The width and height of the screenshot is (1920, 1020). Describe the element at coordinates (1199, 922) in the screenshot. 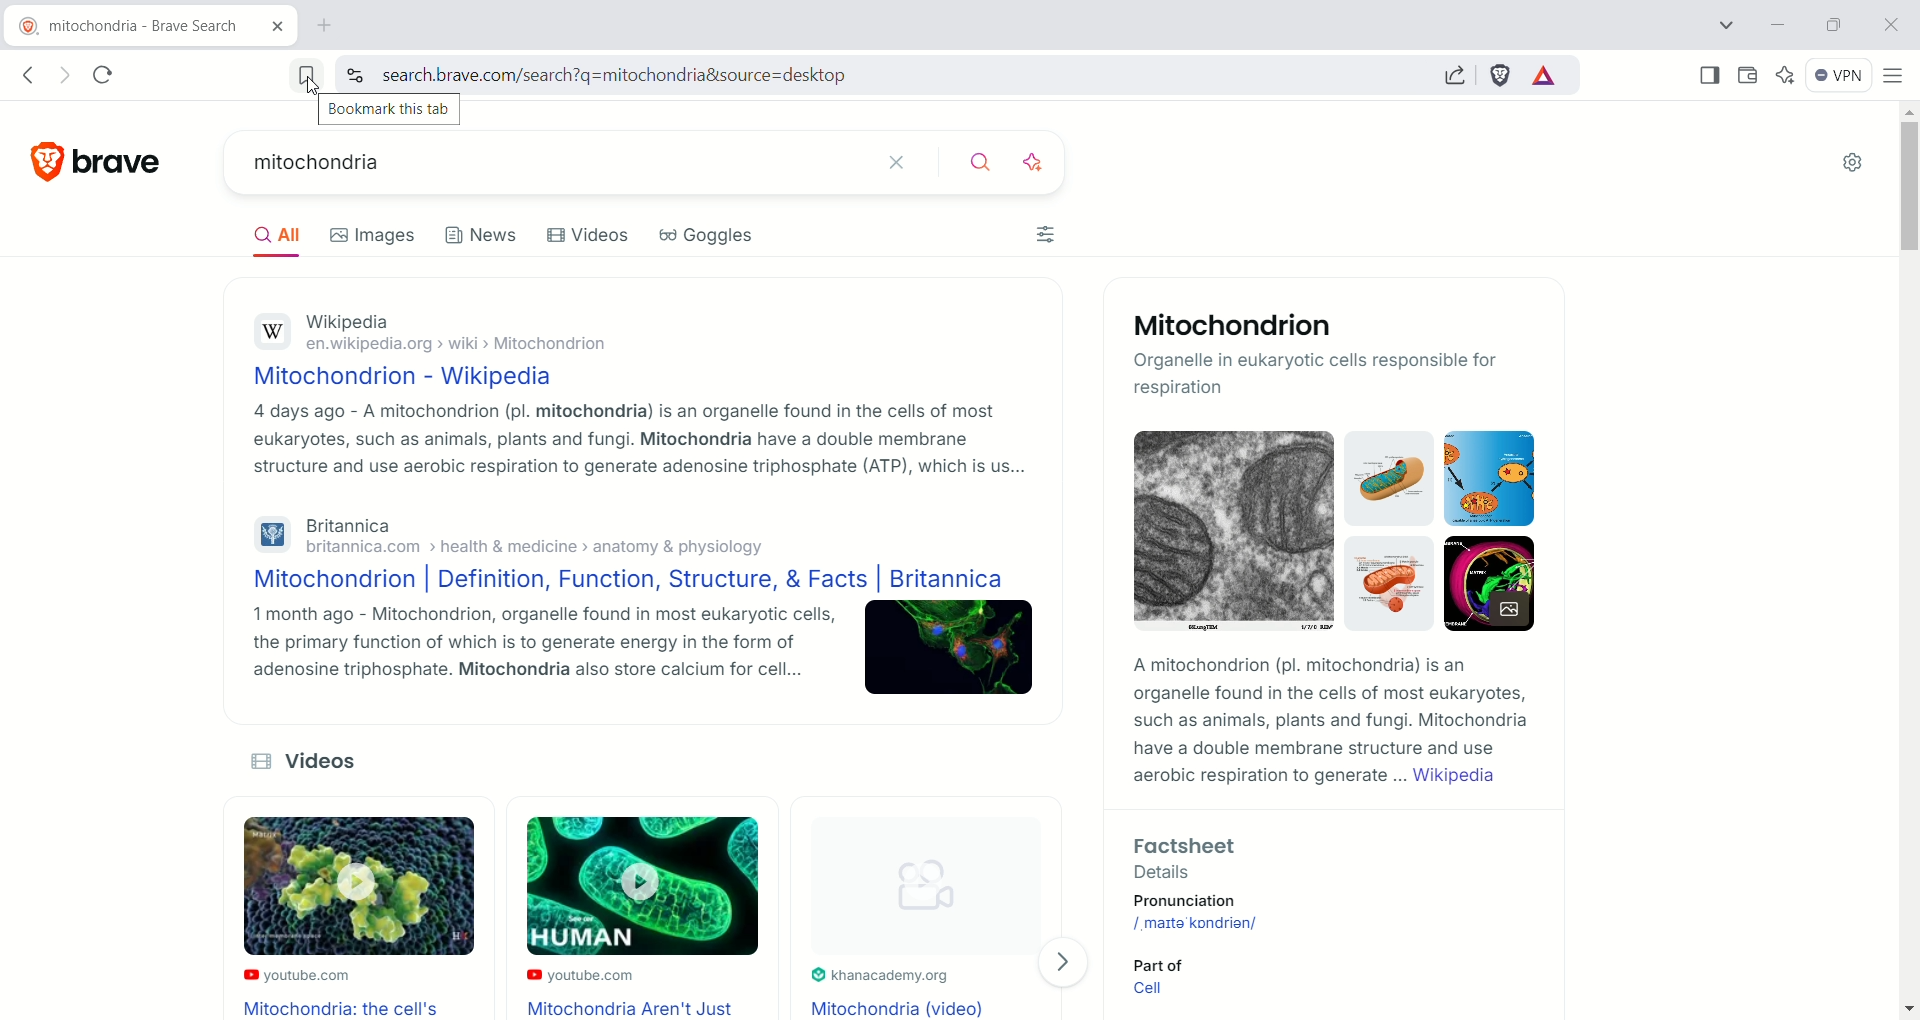

I see `/maita kondrian/` at that location.